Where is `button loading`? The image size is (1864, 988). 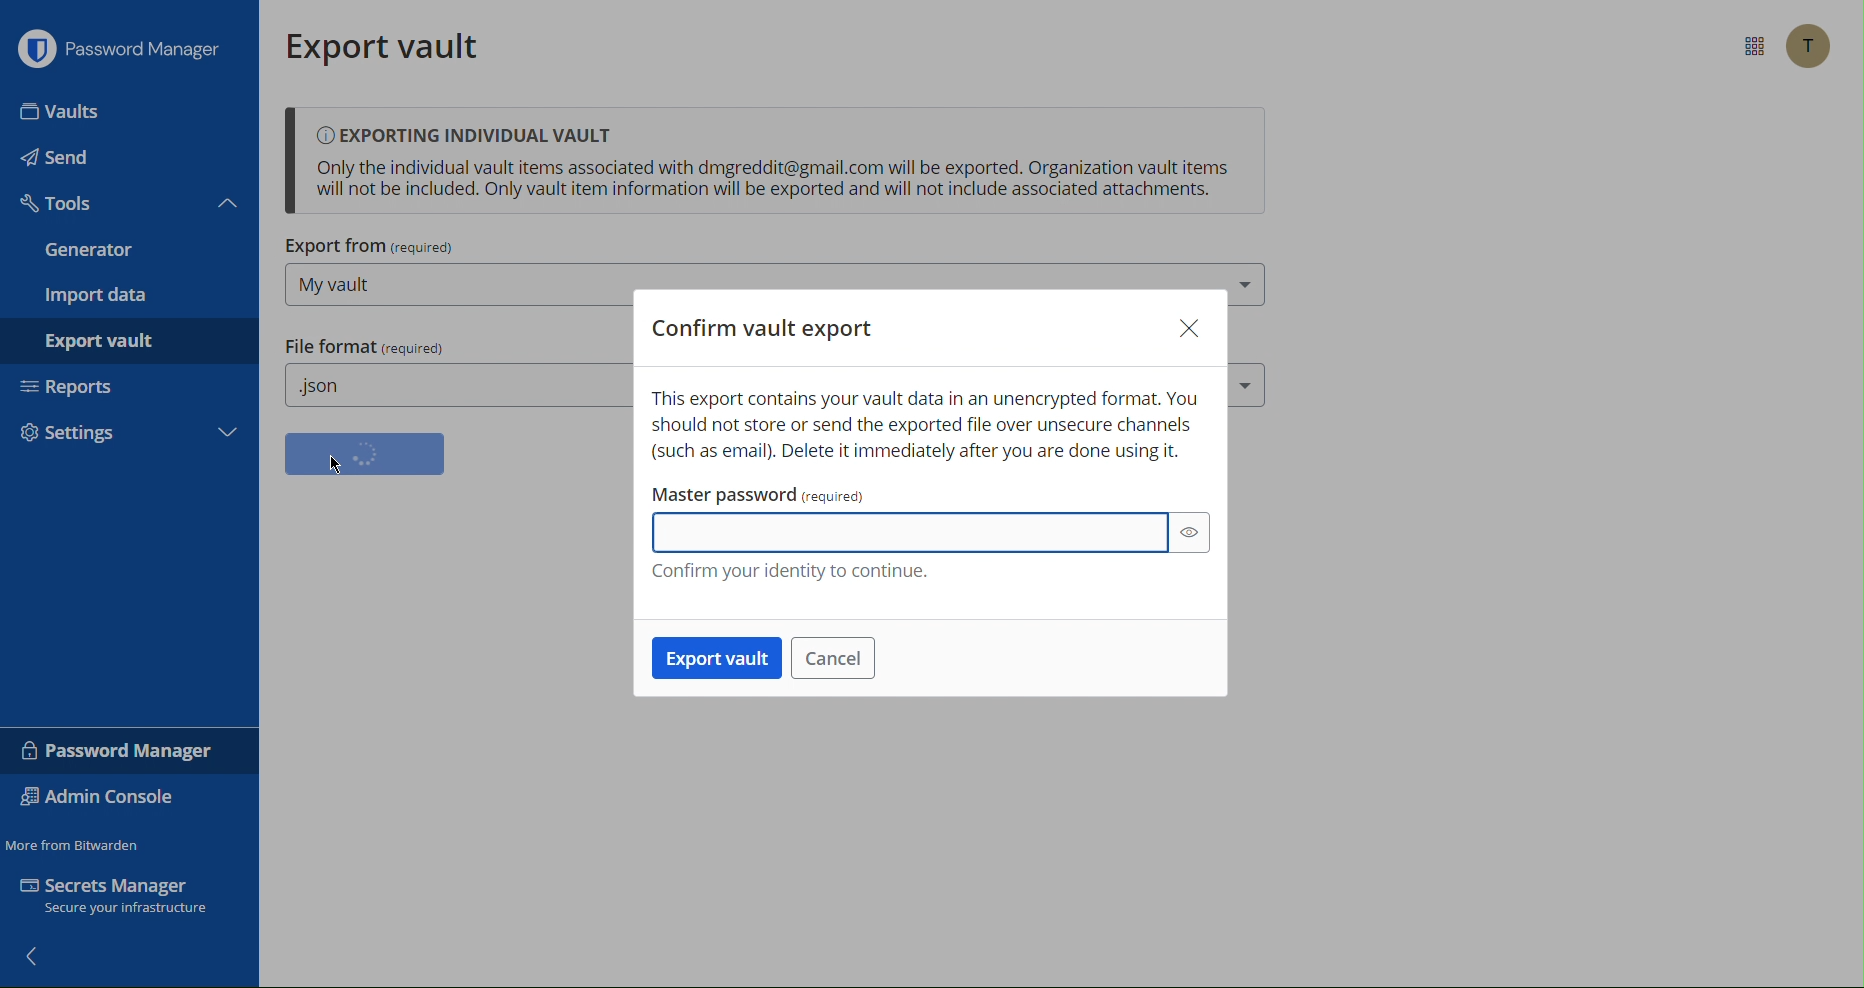 button loading is located at coordinates (365, 454).